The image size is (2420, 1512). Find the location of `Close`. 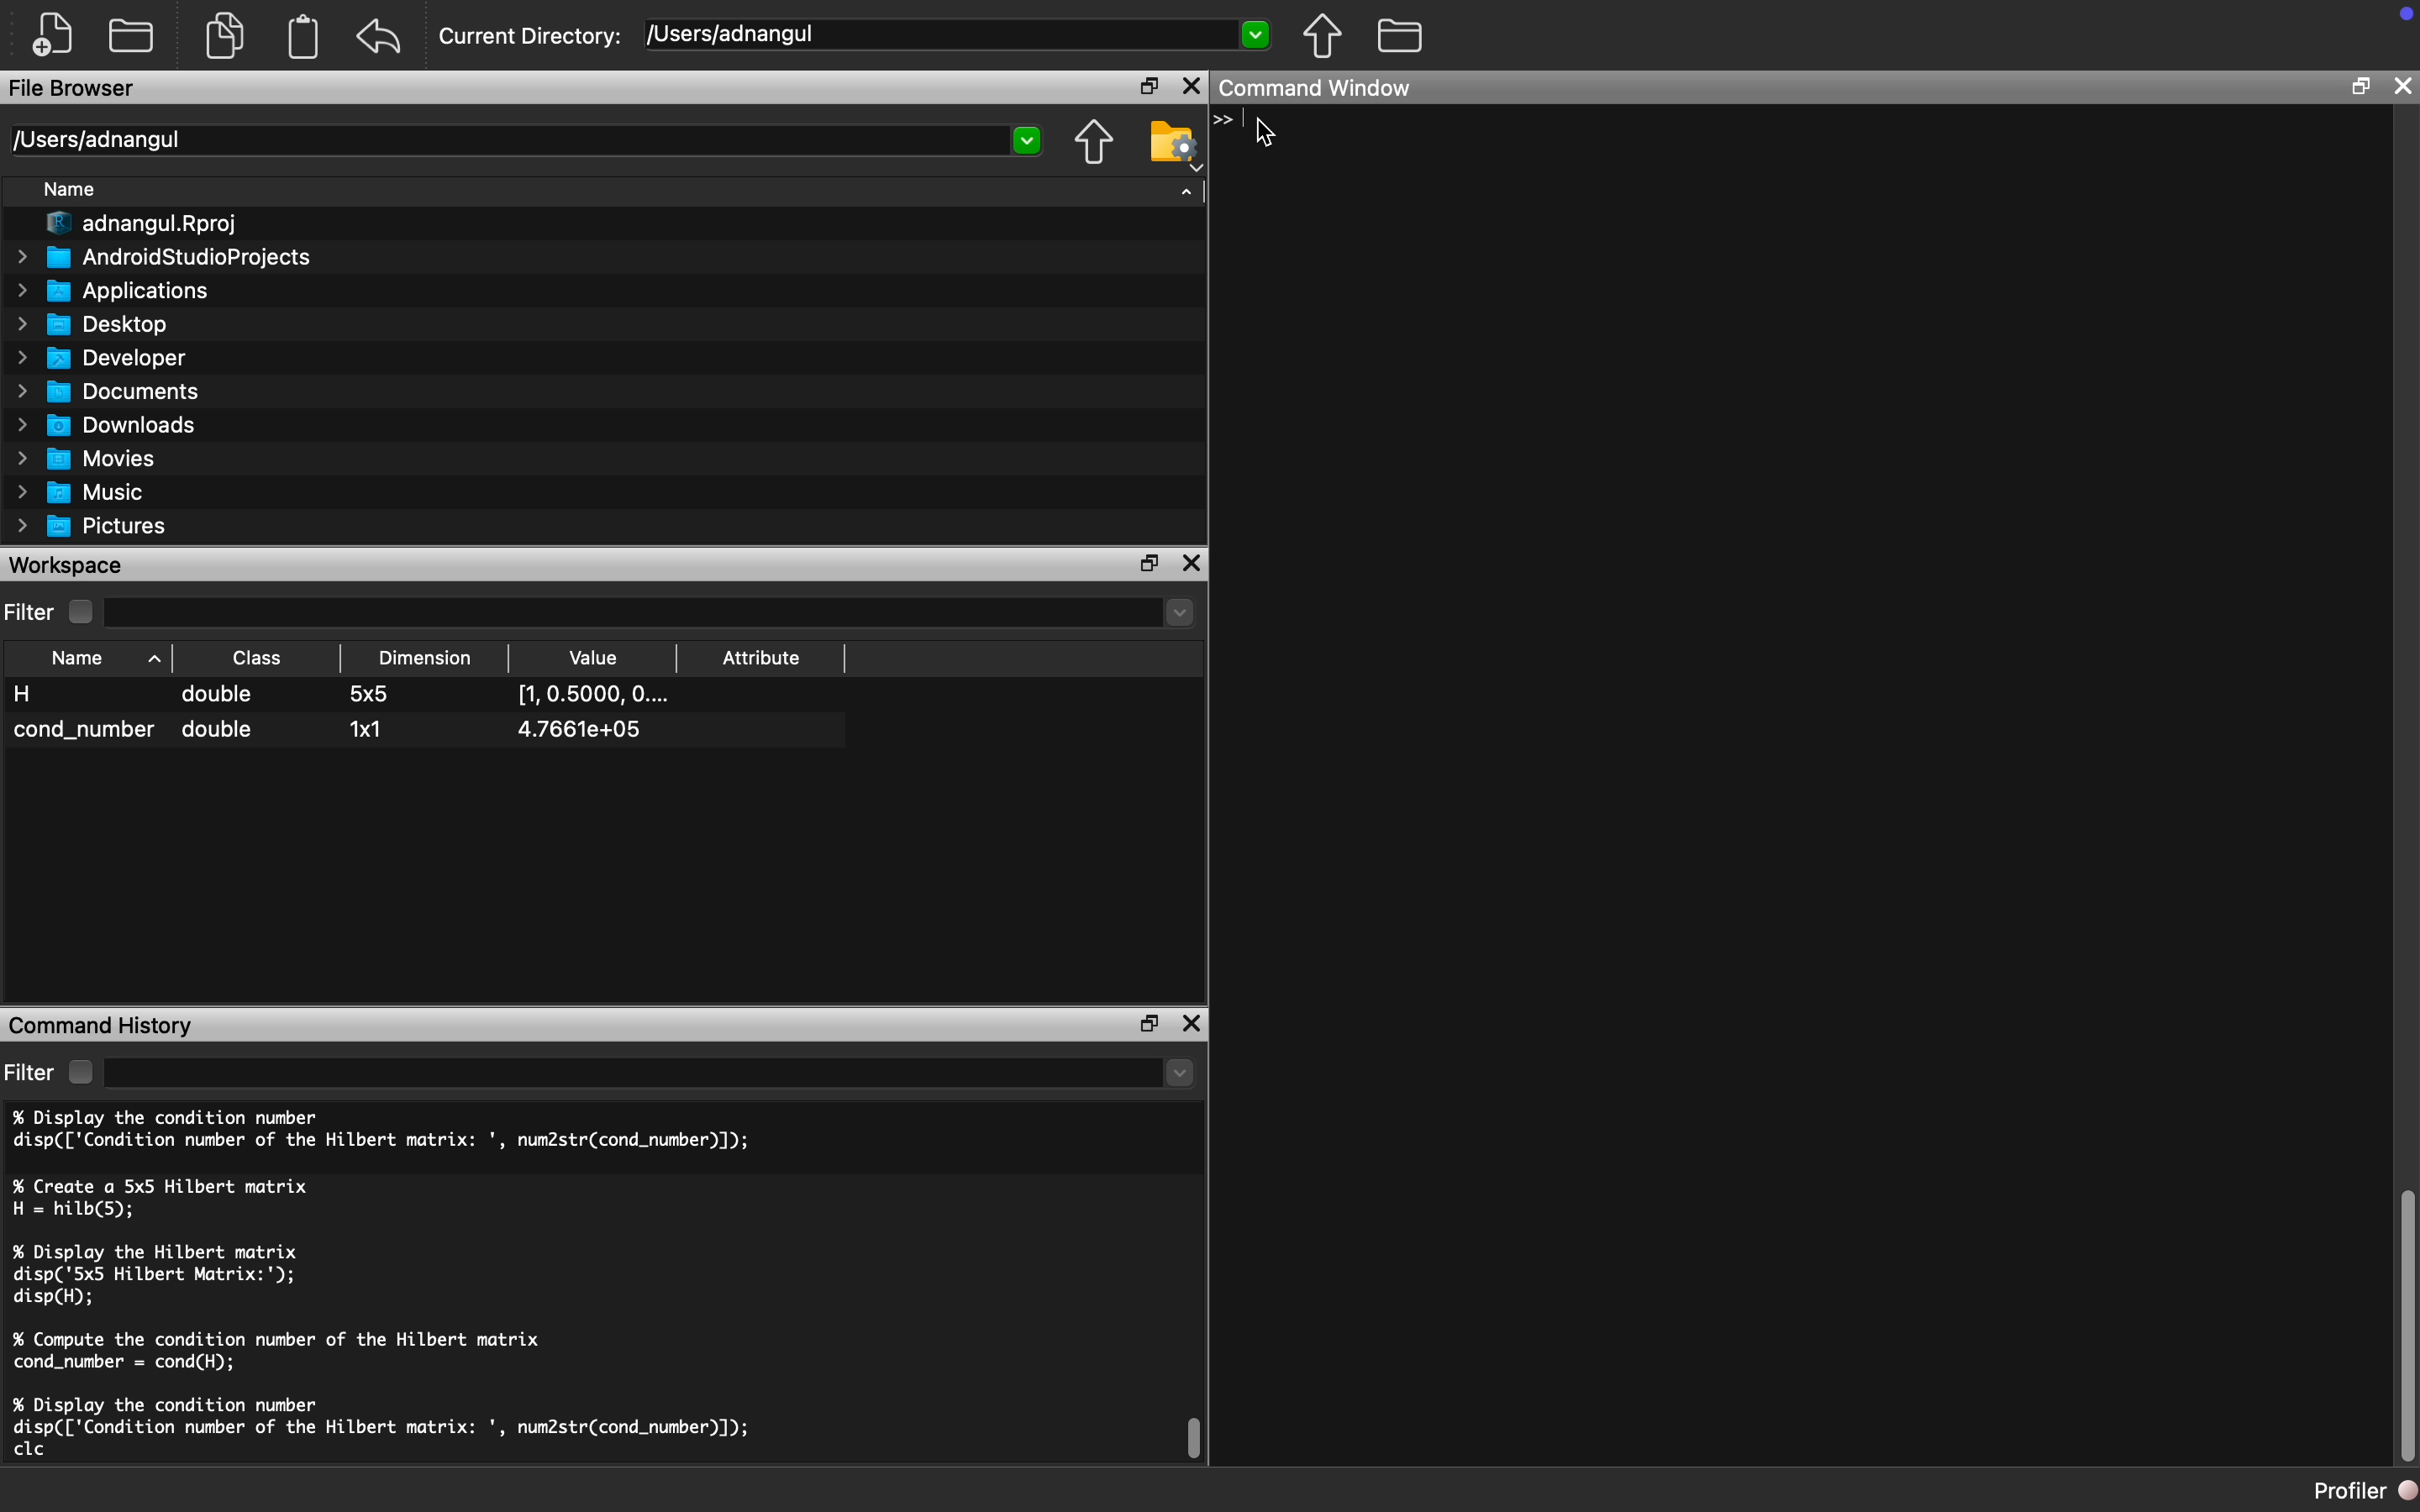

Close is located at coordinates (1191, 1028).